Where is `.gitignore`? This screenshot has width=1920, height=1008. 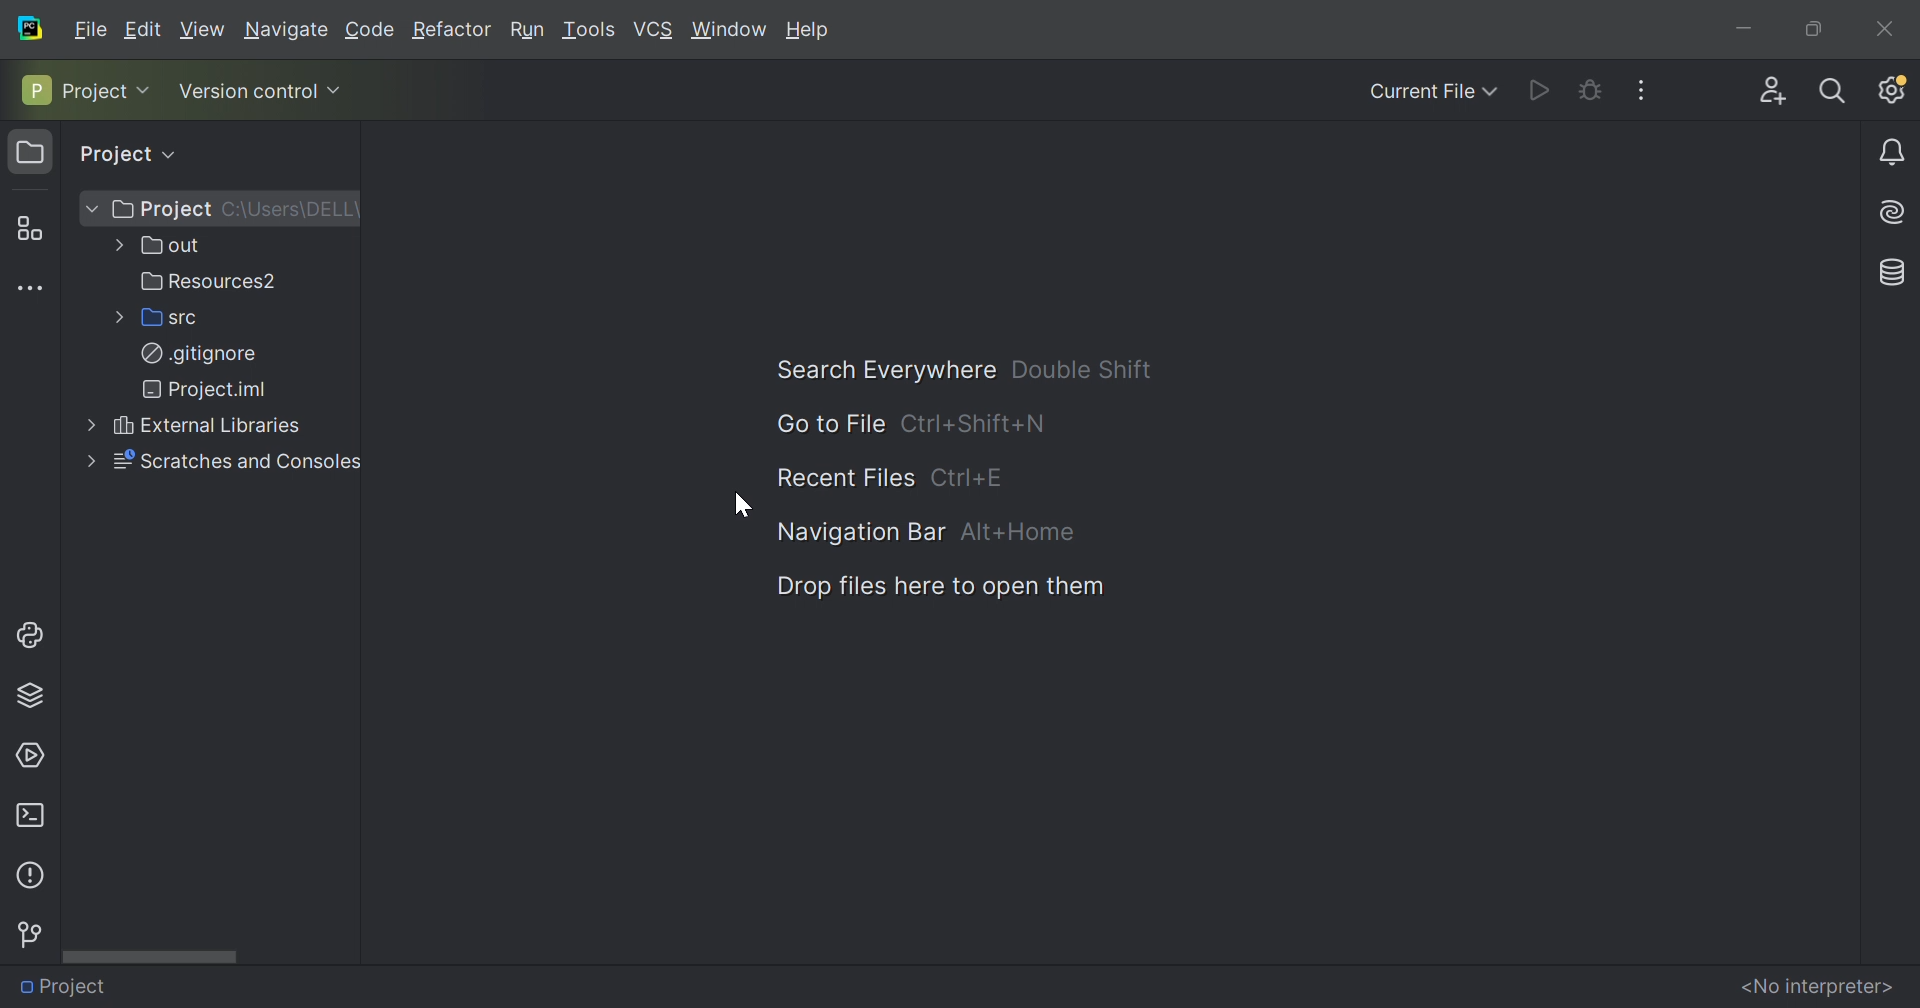 .gitignore is located at coordinates (197, 354).